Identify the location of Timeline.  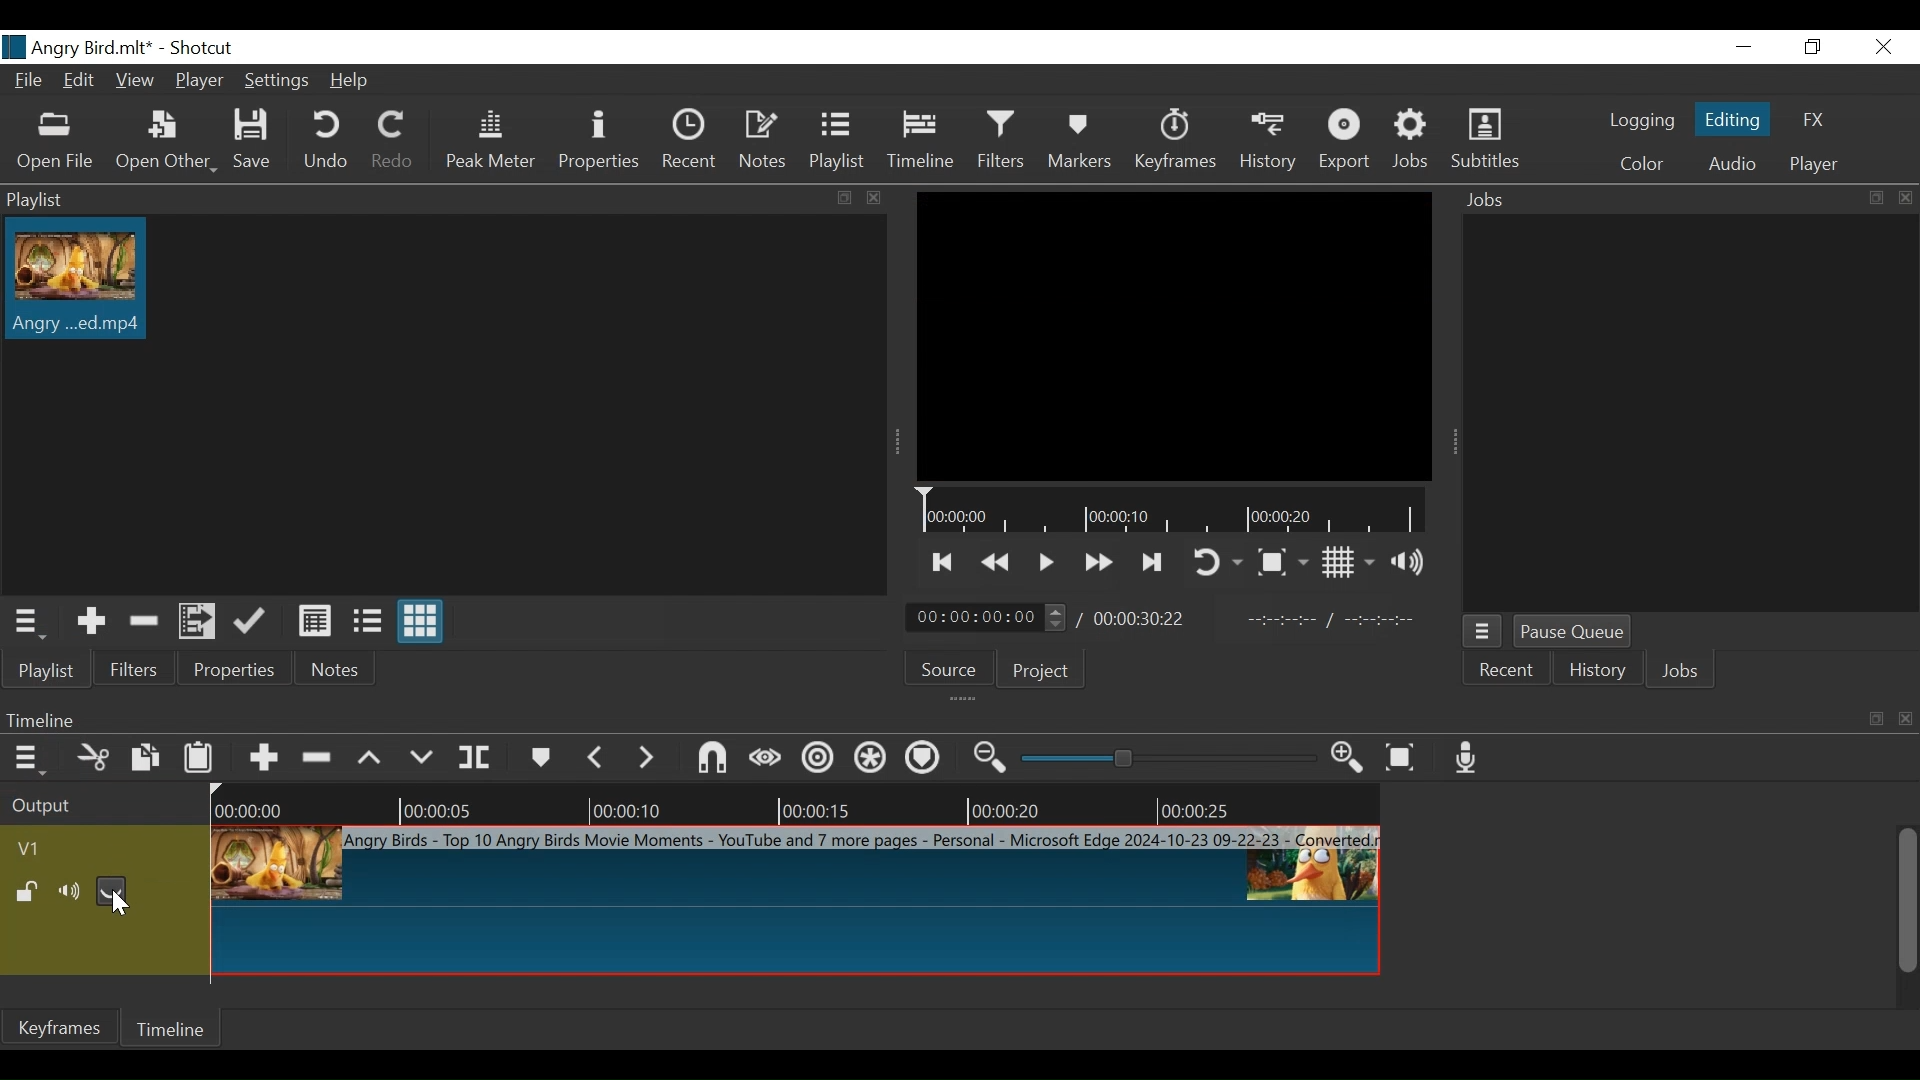
(921, 140).